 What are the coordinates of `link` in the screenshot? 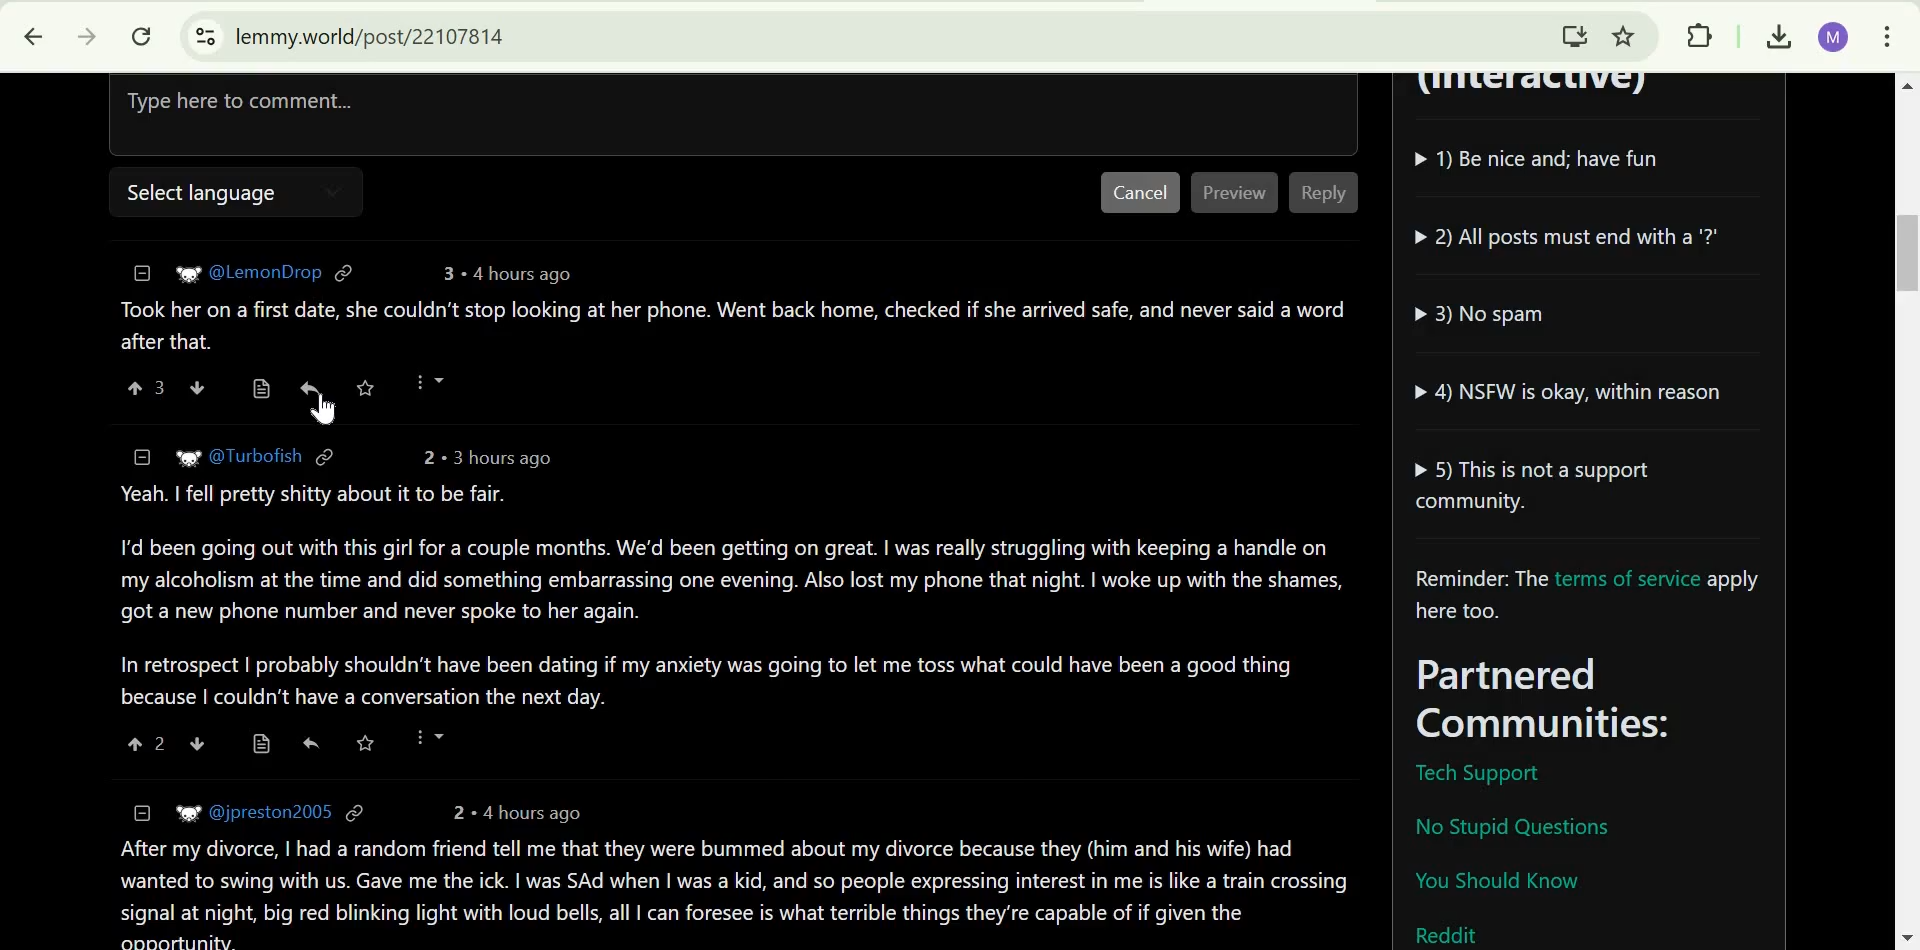 It's located at (323, 457).